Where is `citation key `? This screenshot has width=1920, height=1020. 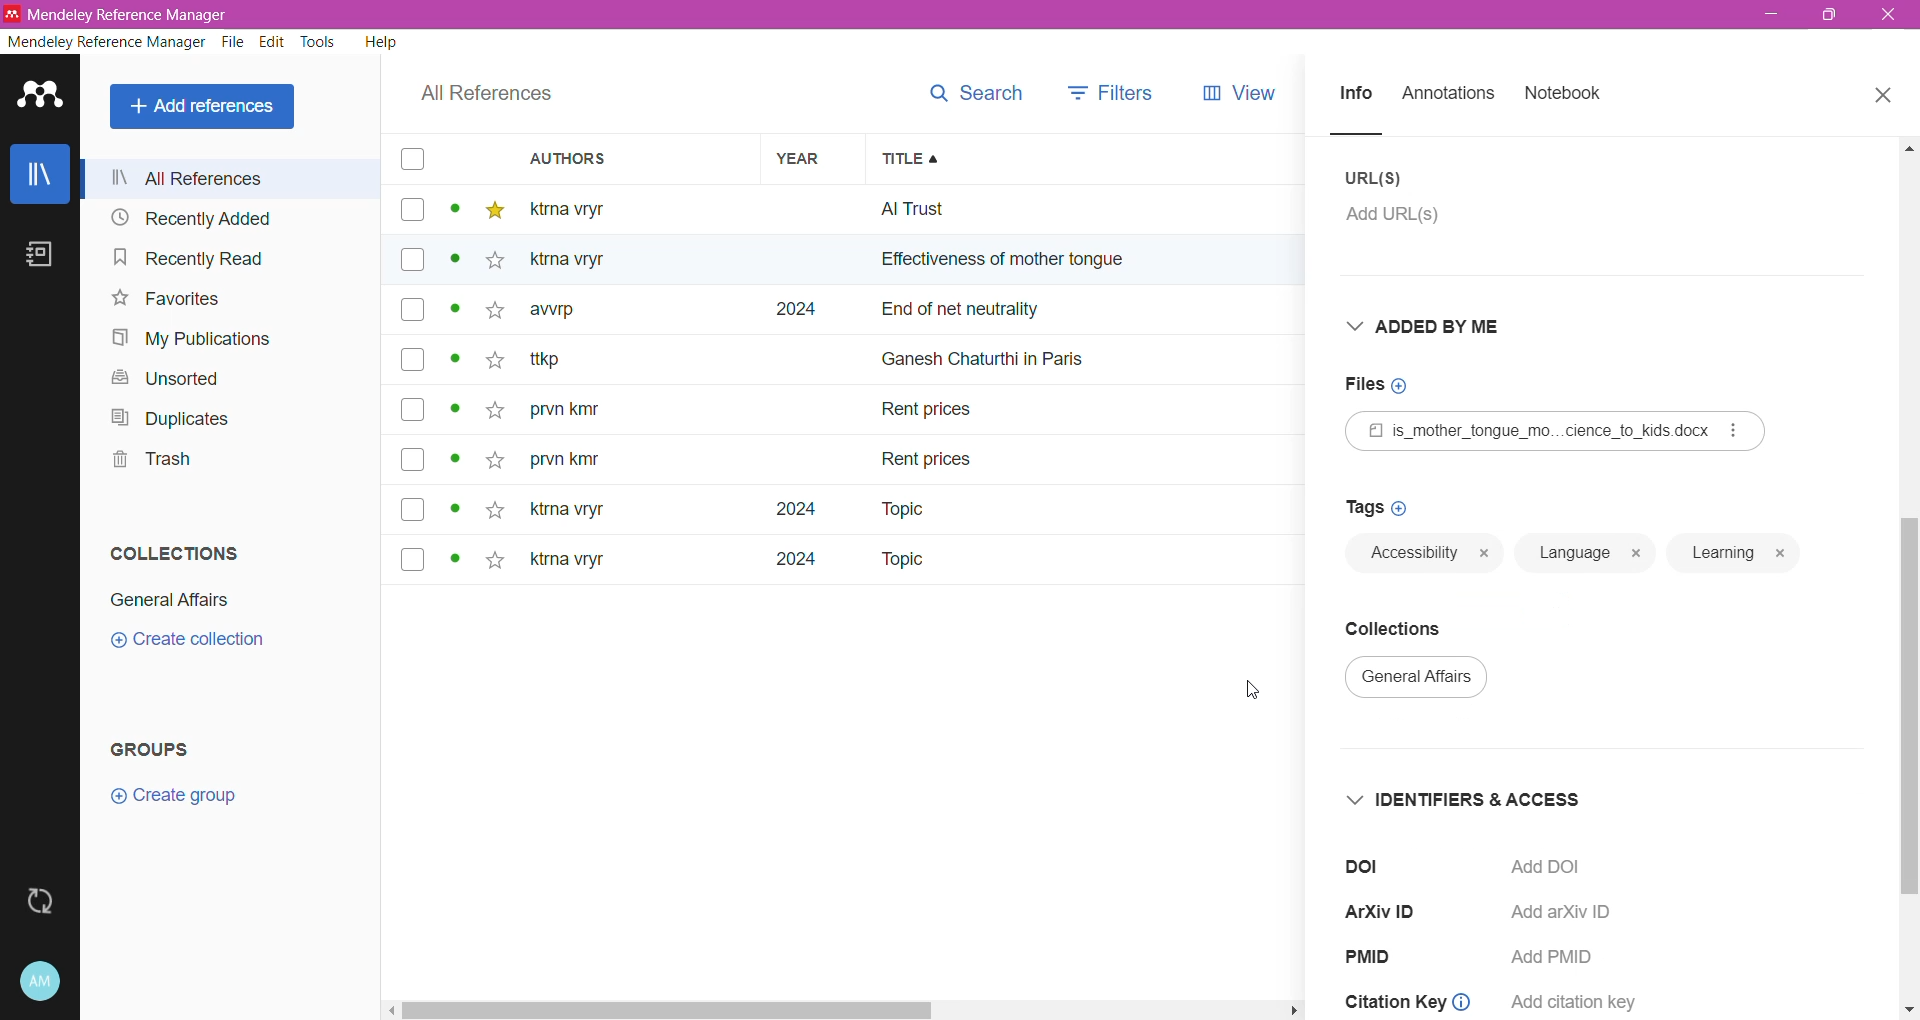
citation key  is located at coordinates (1406, 1002).